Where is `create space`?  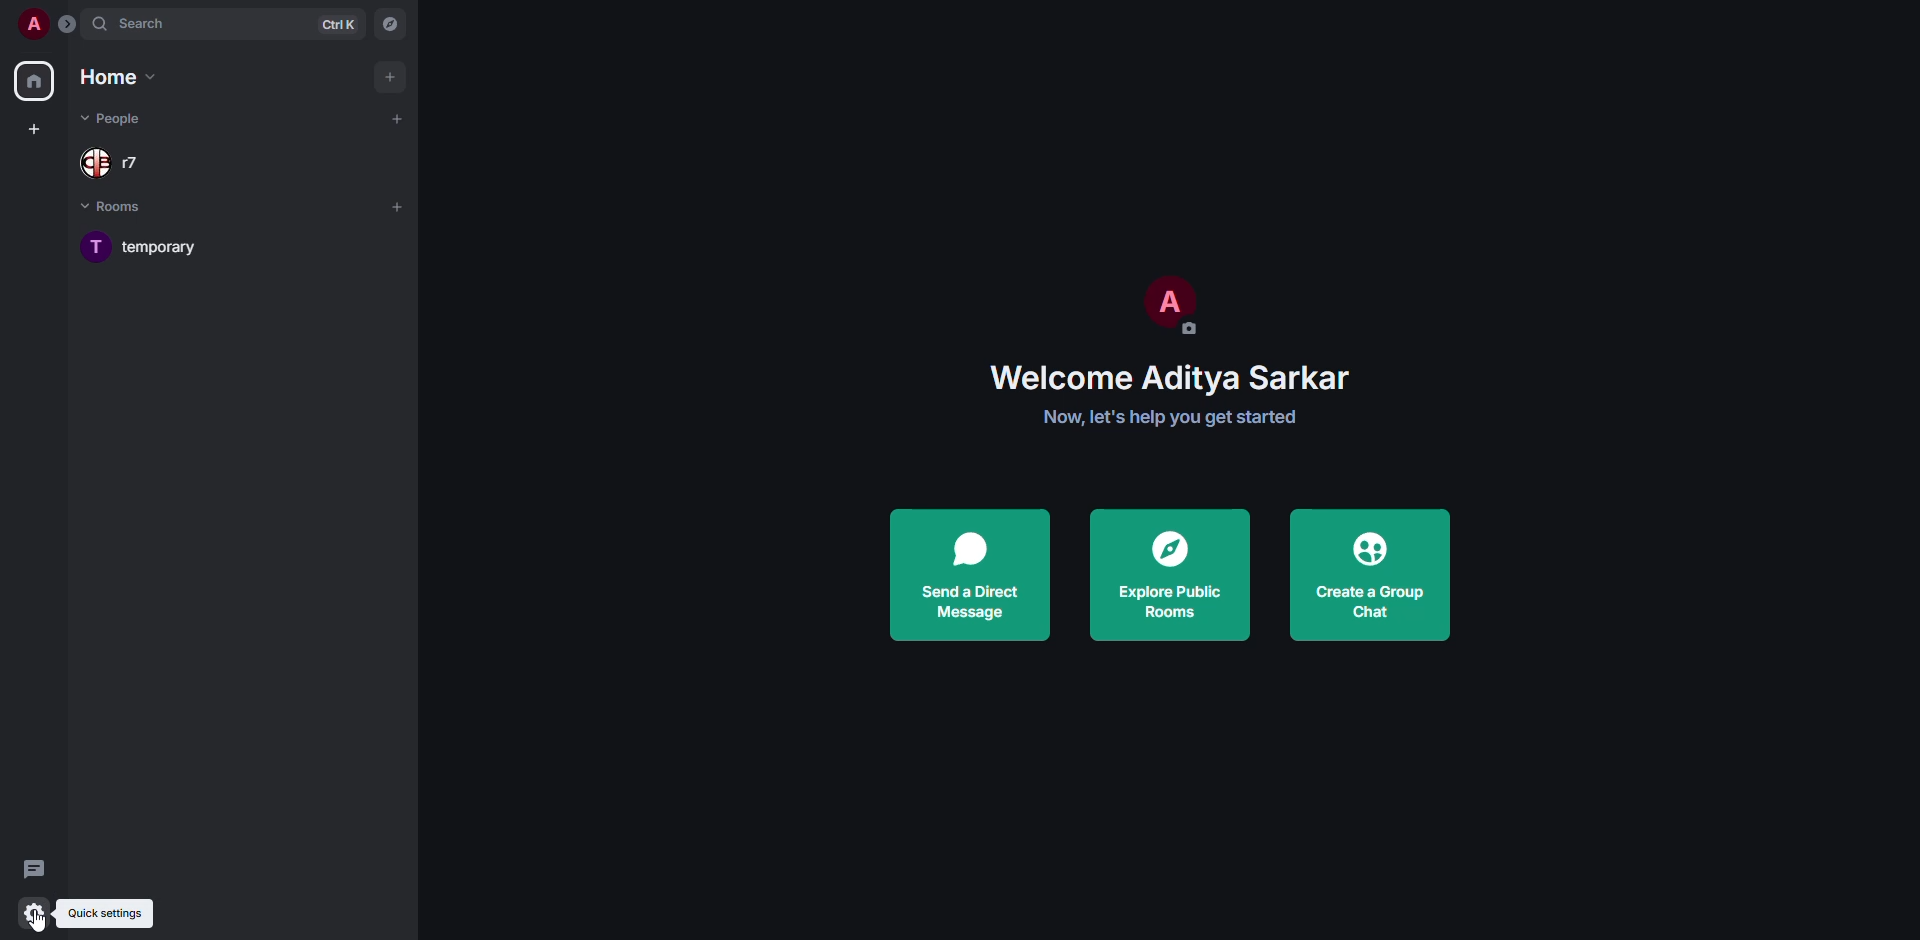
create space is located at coordinates (31, 128).